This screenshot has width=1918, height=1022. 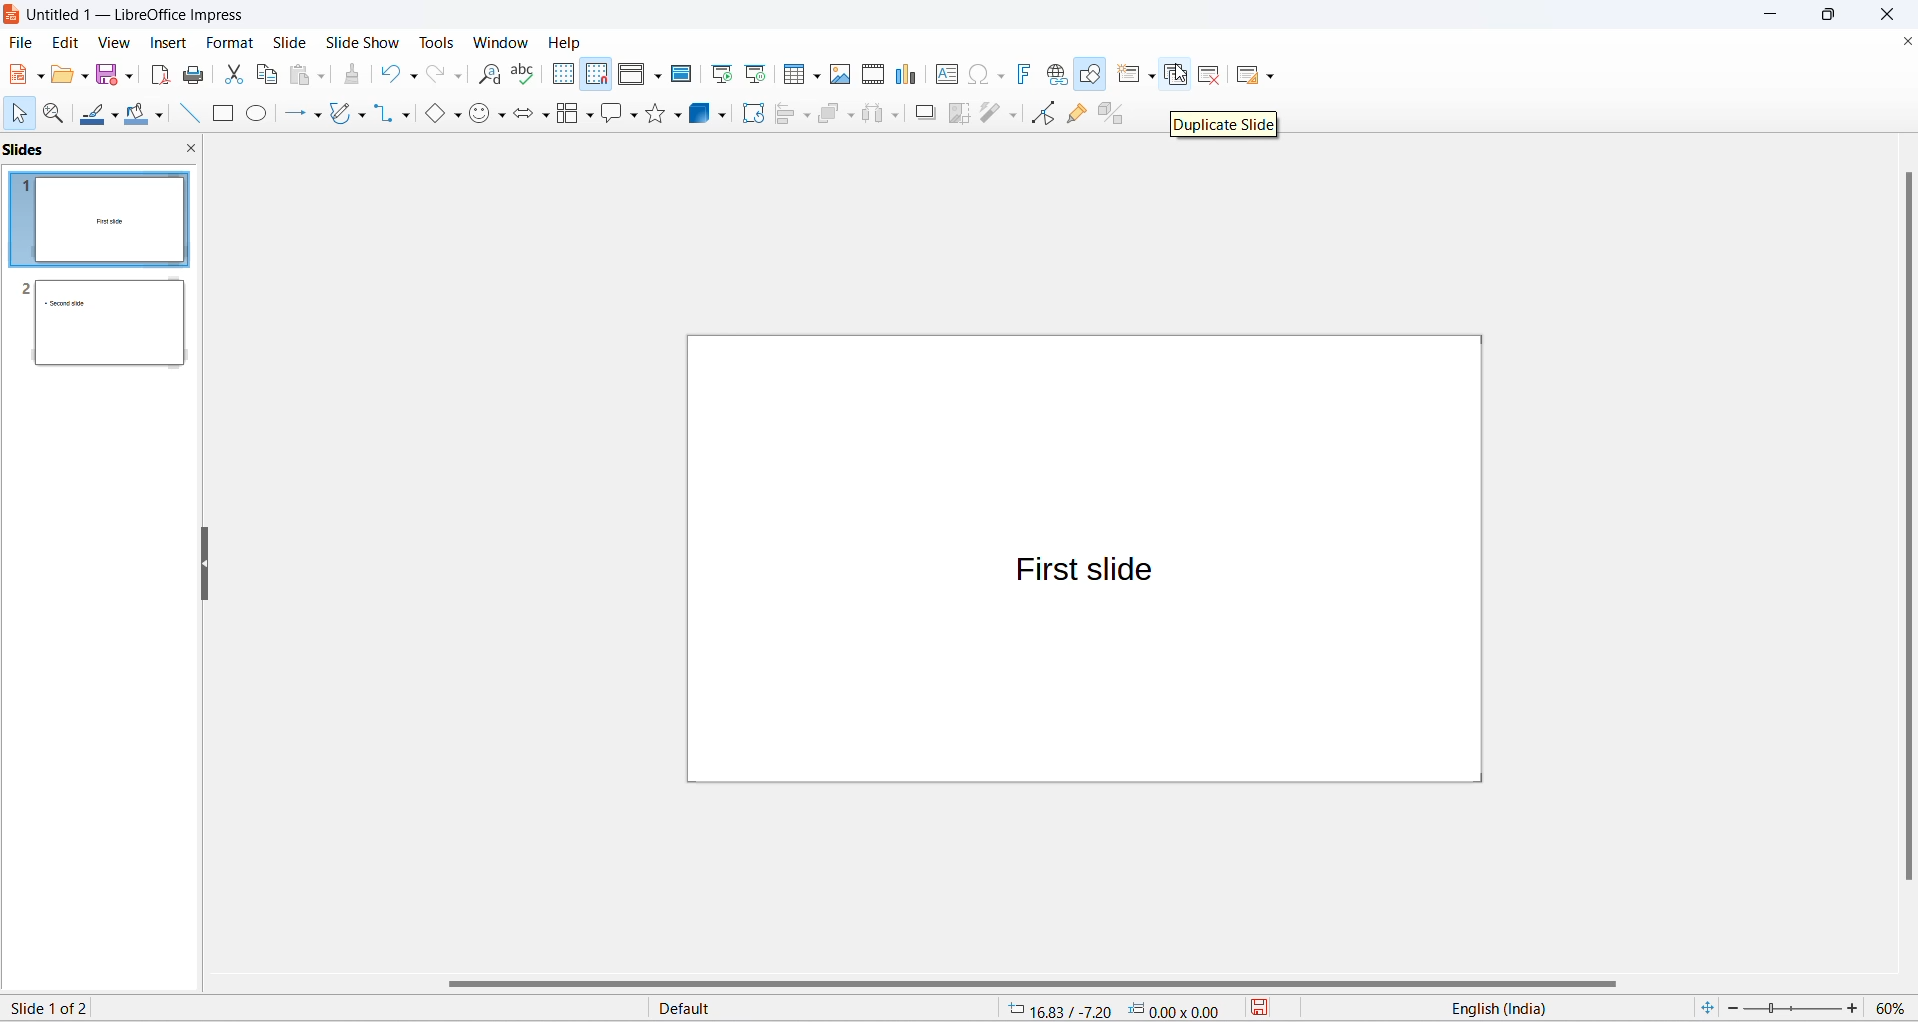 What do you see at coordinates (354, 75) in the screenshot?
I see `clone formatting` at bounding box center [354, 75].